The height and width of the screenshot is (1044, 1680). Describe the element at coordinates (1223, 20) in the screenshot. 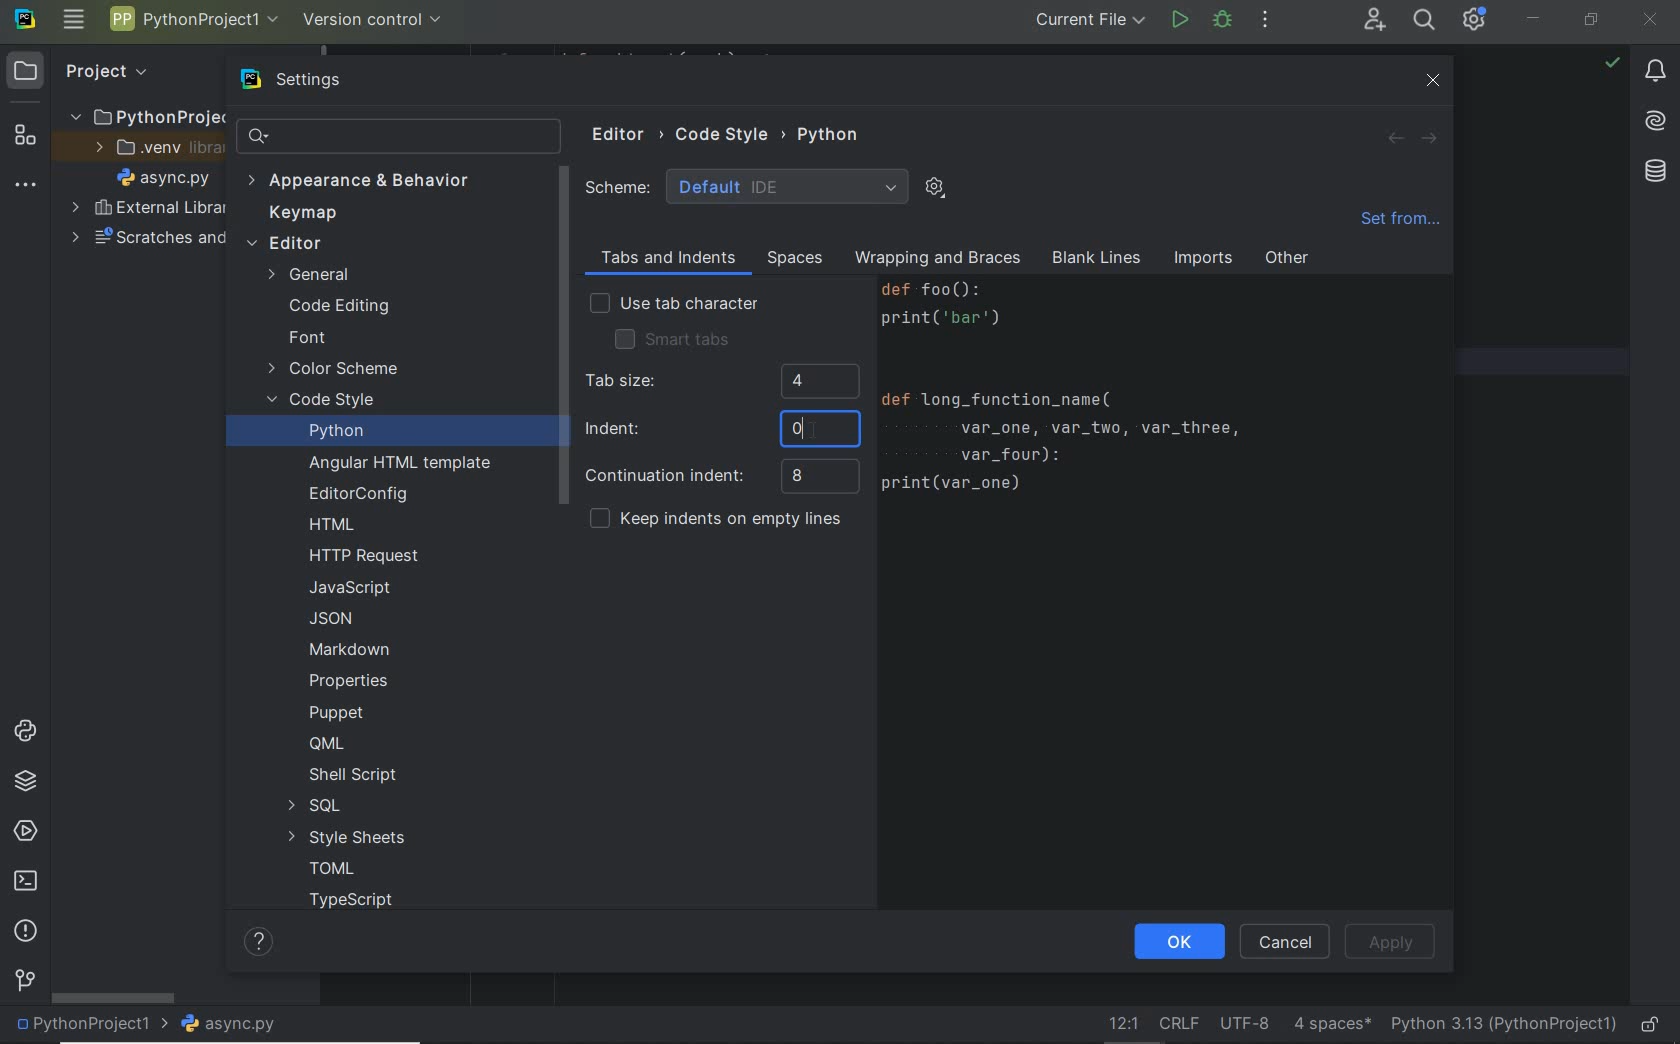

I see `debug` at that location.